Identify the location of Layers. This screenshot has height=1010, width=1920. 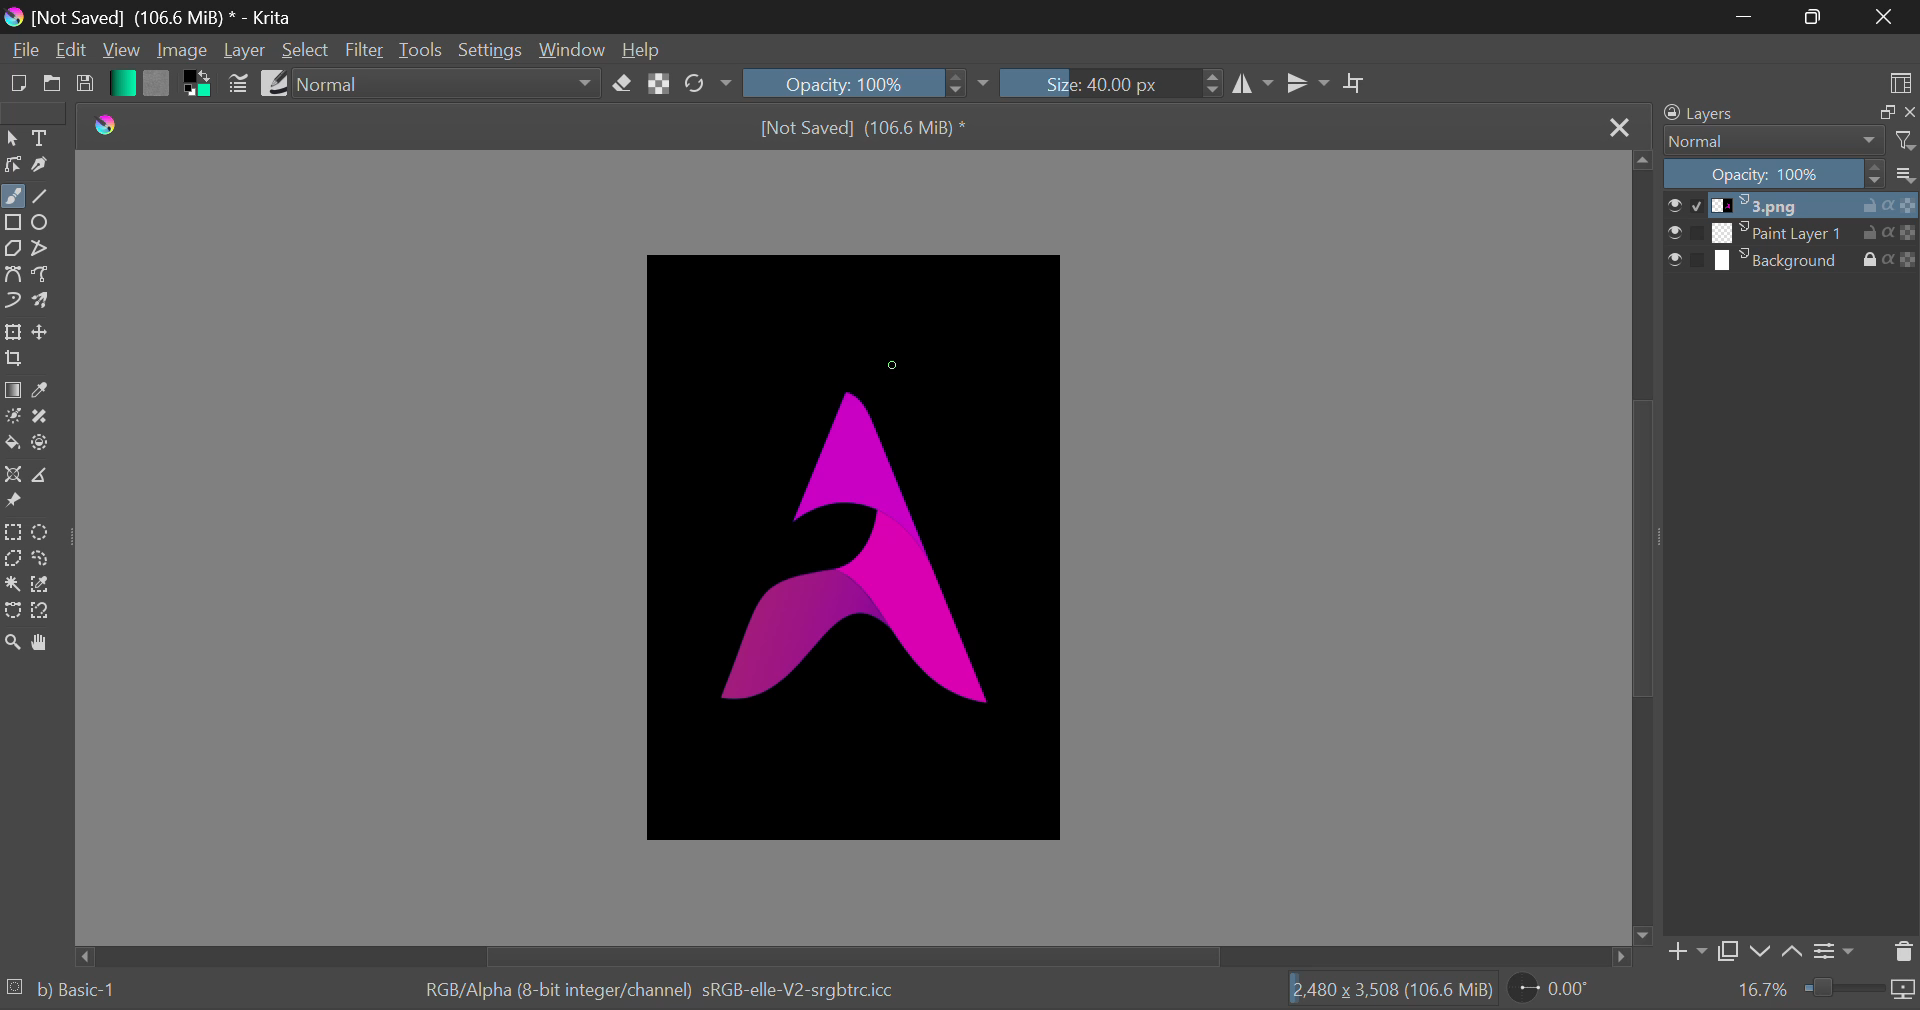
(1762, 113).